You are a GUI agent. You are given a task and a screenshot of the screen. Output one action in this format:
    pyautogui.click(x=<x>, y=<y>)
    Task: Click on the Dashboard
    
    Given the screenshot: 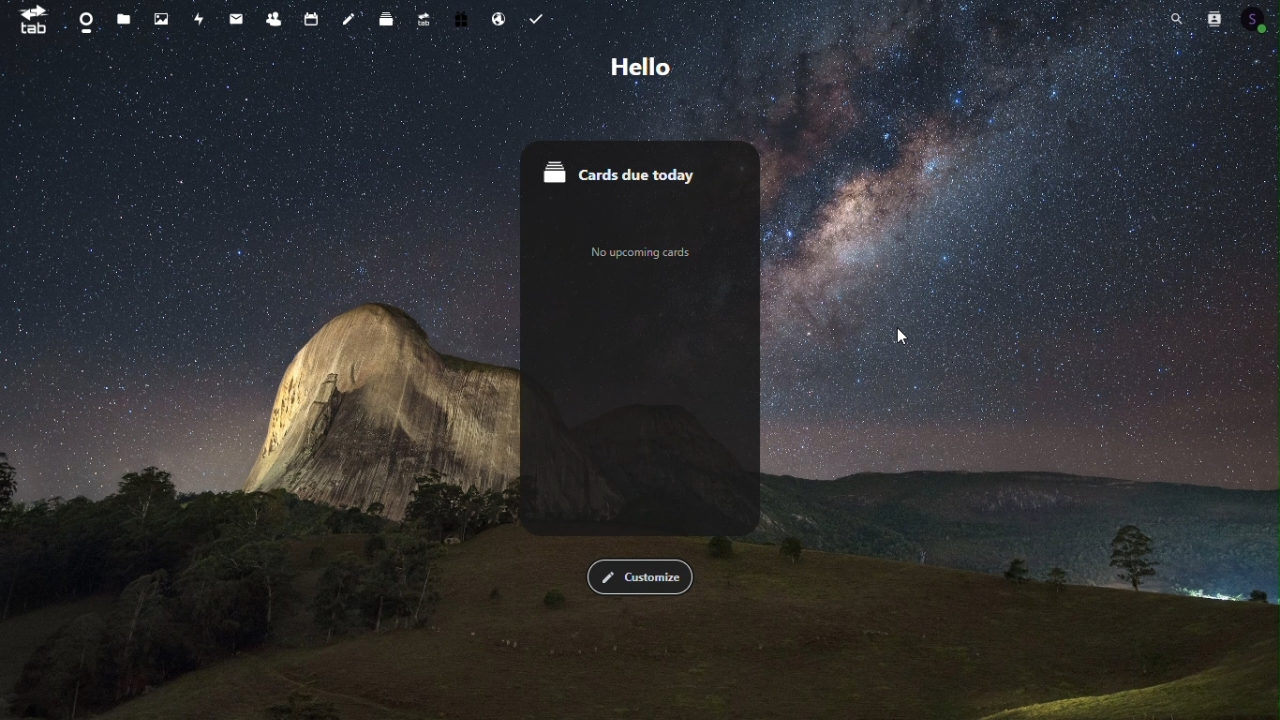 What is the action you would take?
    pyautogui.click(x=86, y=19)
    